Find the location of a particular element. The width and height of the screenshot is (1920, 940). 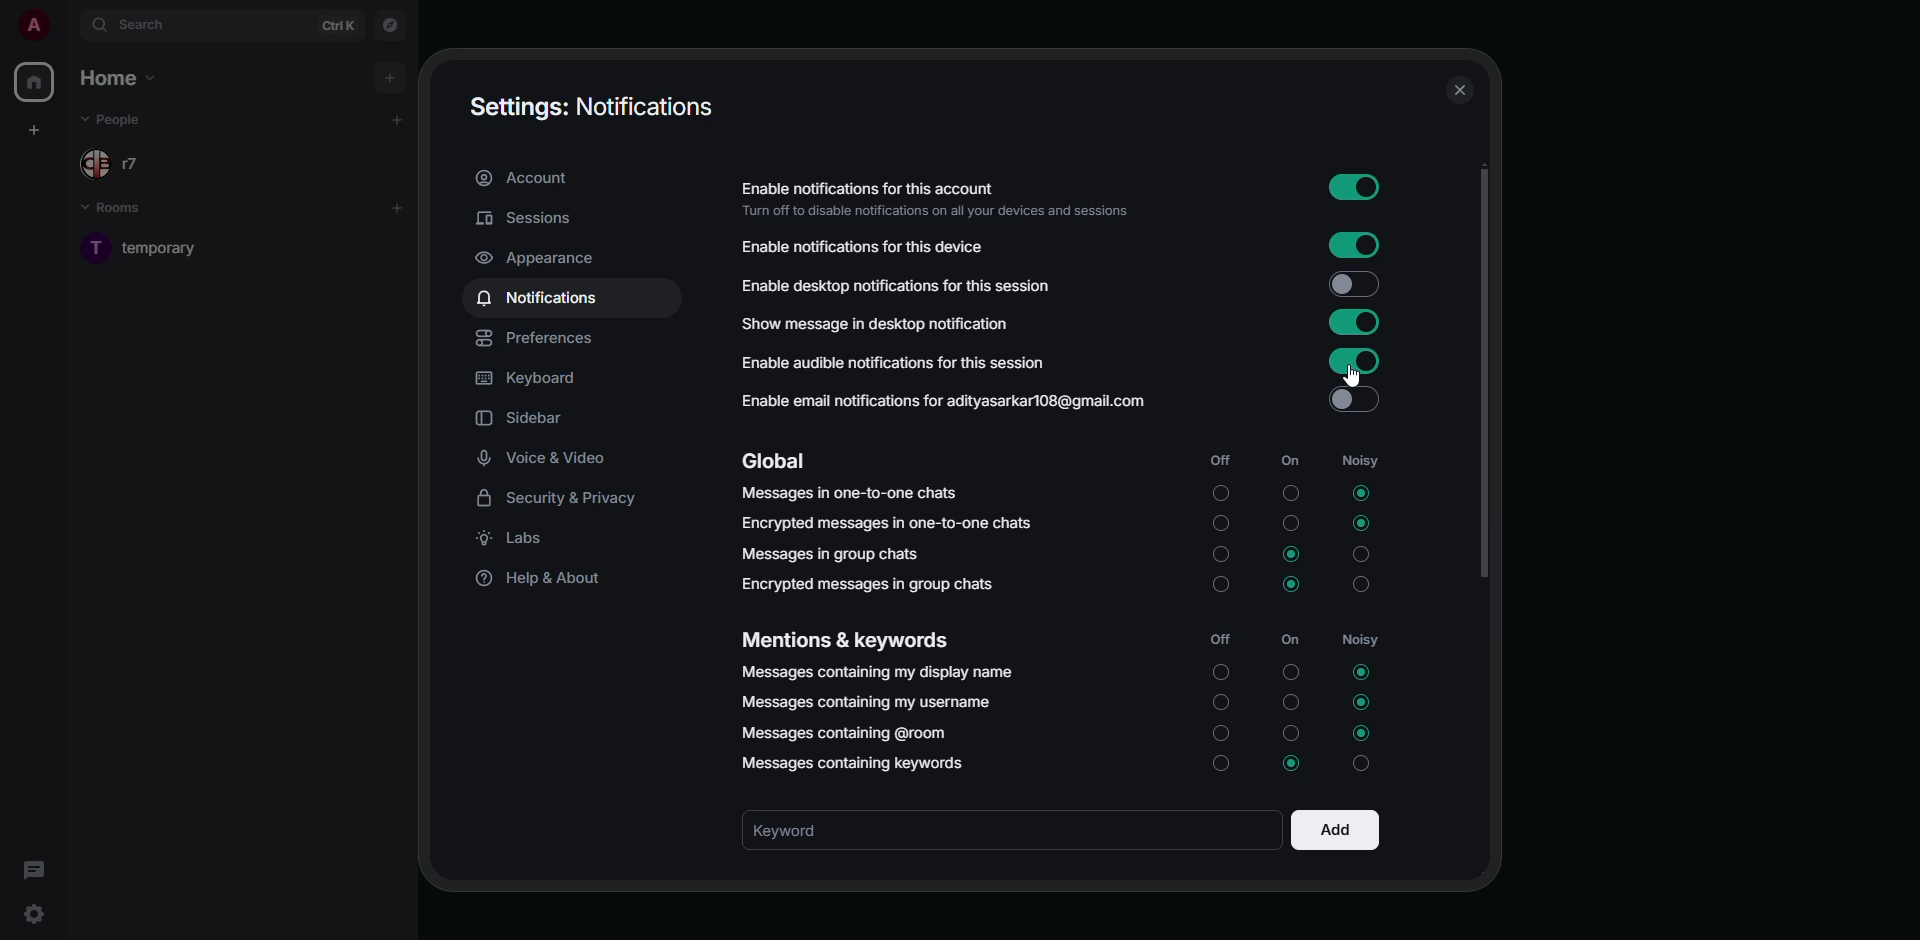

on is located at coordinates (1291, 492).